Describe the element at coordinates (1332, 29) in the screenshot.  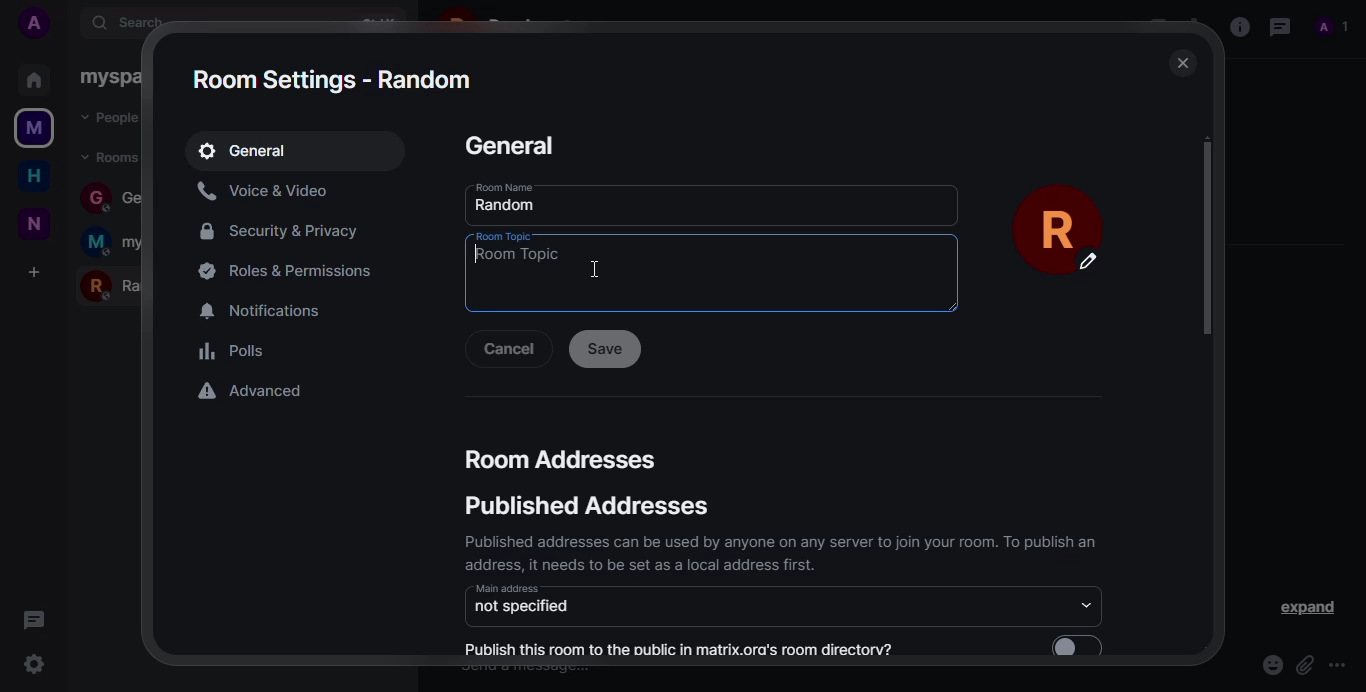
I see `profile` at that location.